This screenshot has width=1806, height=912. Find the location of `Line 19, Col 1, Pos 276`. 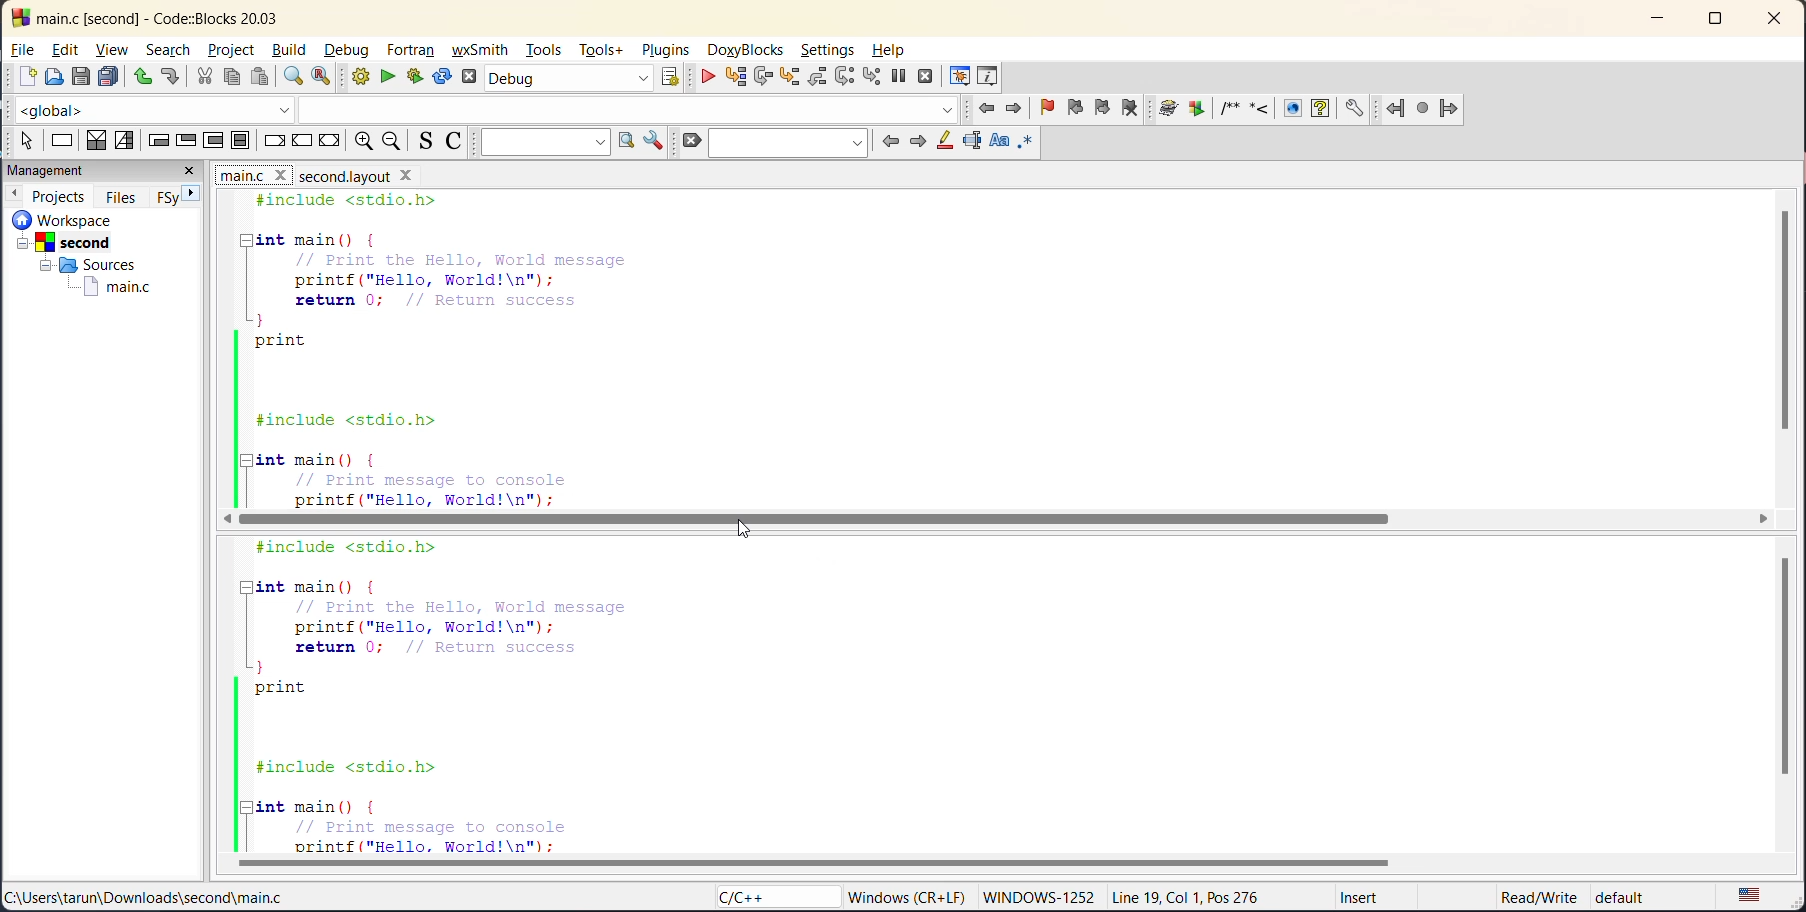

Line 19, Col 1, Pos 276 is located at coordinates (1194, 898).